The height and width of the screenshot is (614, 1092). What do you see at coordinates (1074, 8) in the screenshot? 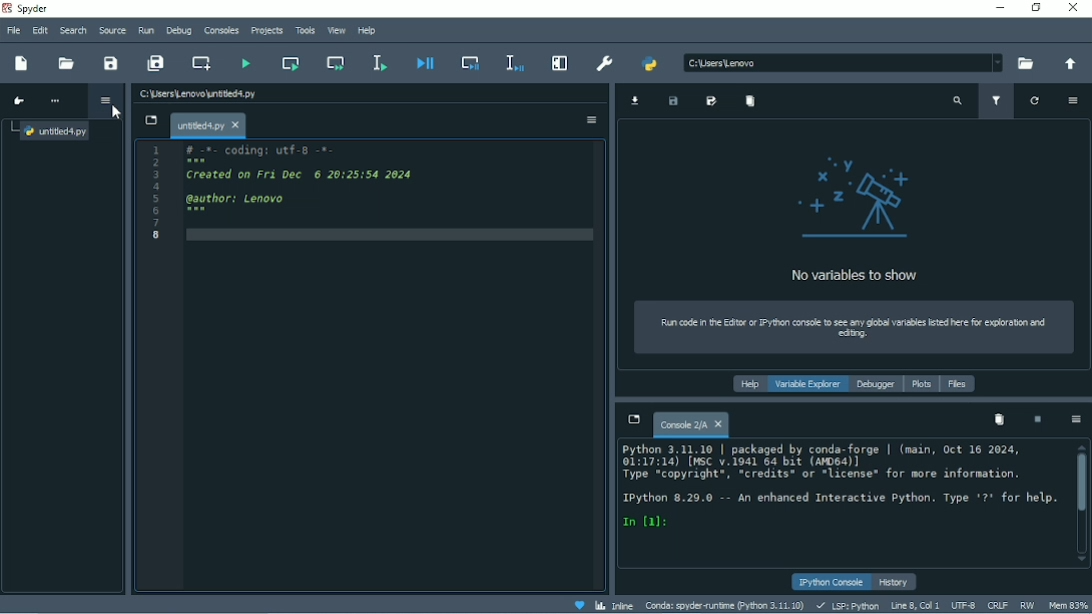
I see `Close` at bounding box center [1074, 8].